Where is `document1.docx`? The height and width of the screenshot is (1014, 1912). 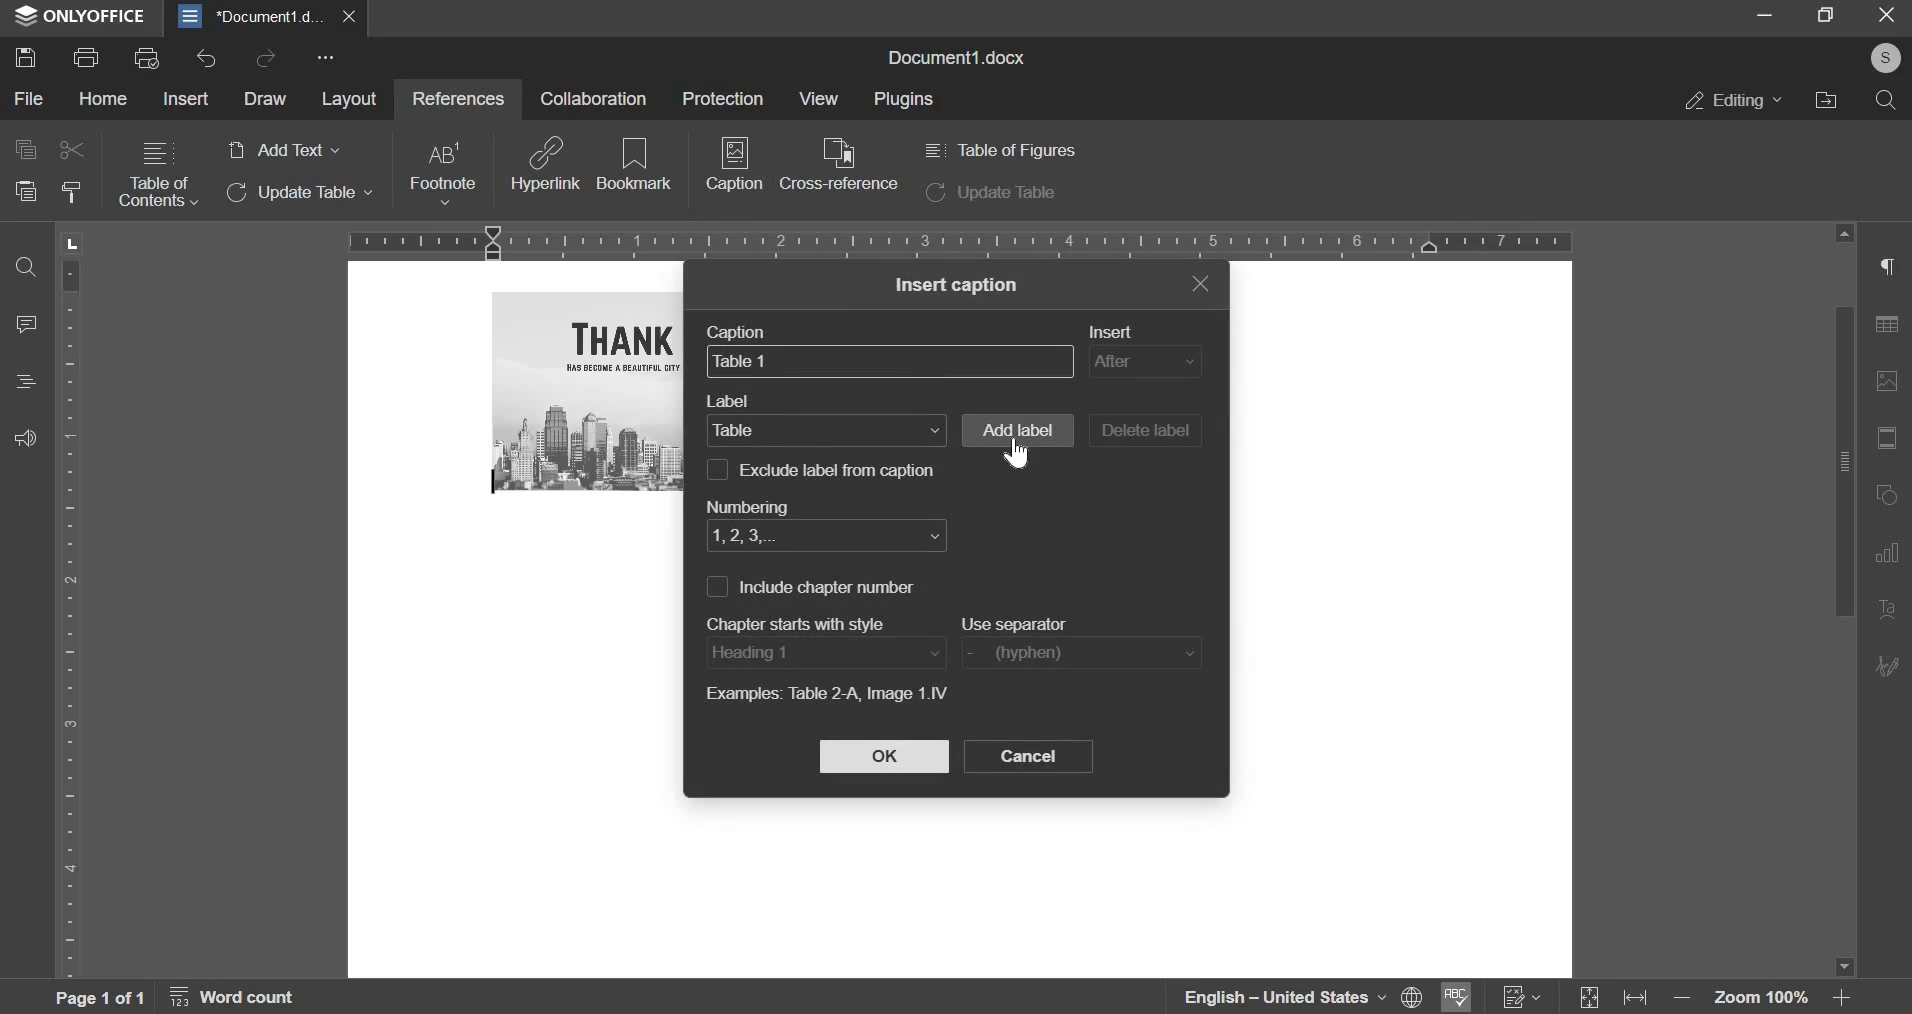 document1.docx is located at coordinates (961, 55).